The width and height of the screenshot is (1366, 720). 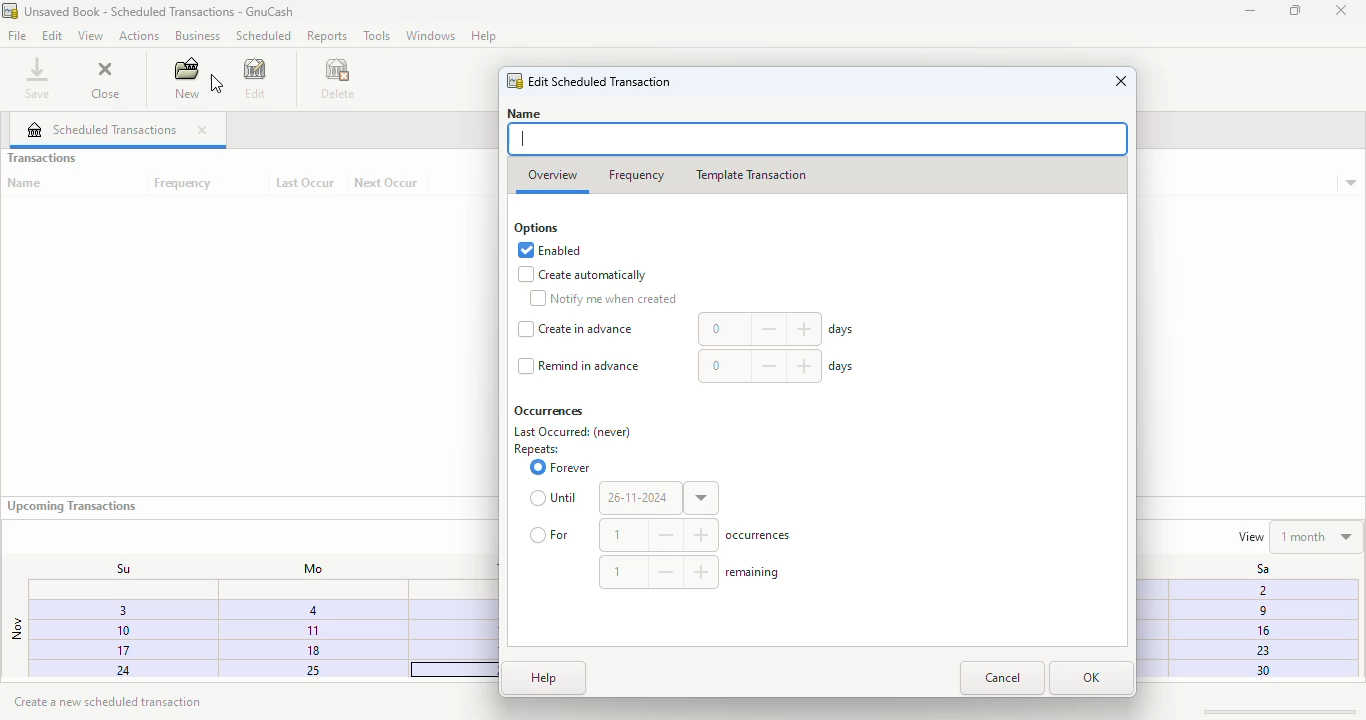 What do you see at coordinates (1298, 535) in the screenshot?
I see `view 1 month` at bounding box center [1298, 535].